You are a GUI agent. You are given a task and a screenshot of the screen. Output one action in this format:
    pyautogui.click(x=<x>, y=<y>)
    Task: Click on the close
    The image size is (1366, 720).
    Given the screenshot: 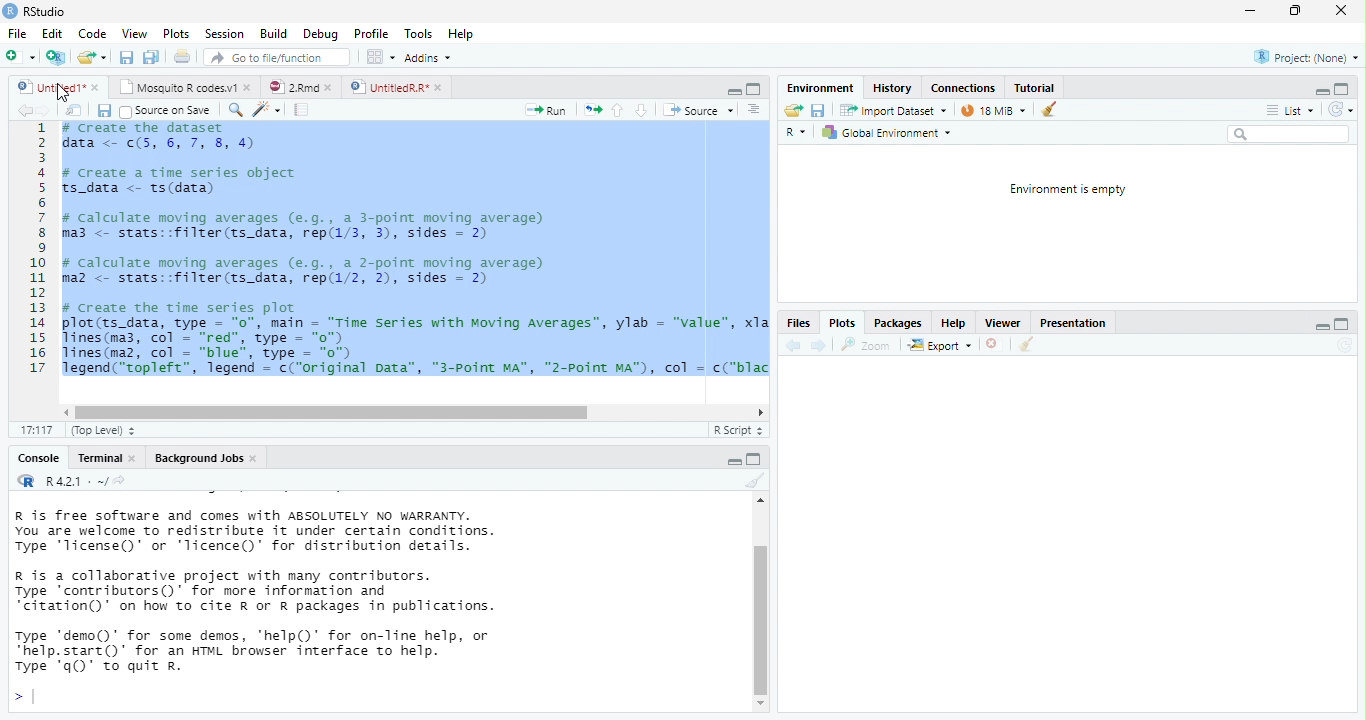 What is the action you would take?
    pyautogui.click(x=97, y=89)
    